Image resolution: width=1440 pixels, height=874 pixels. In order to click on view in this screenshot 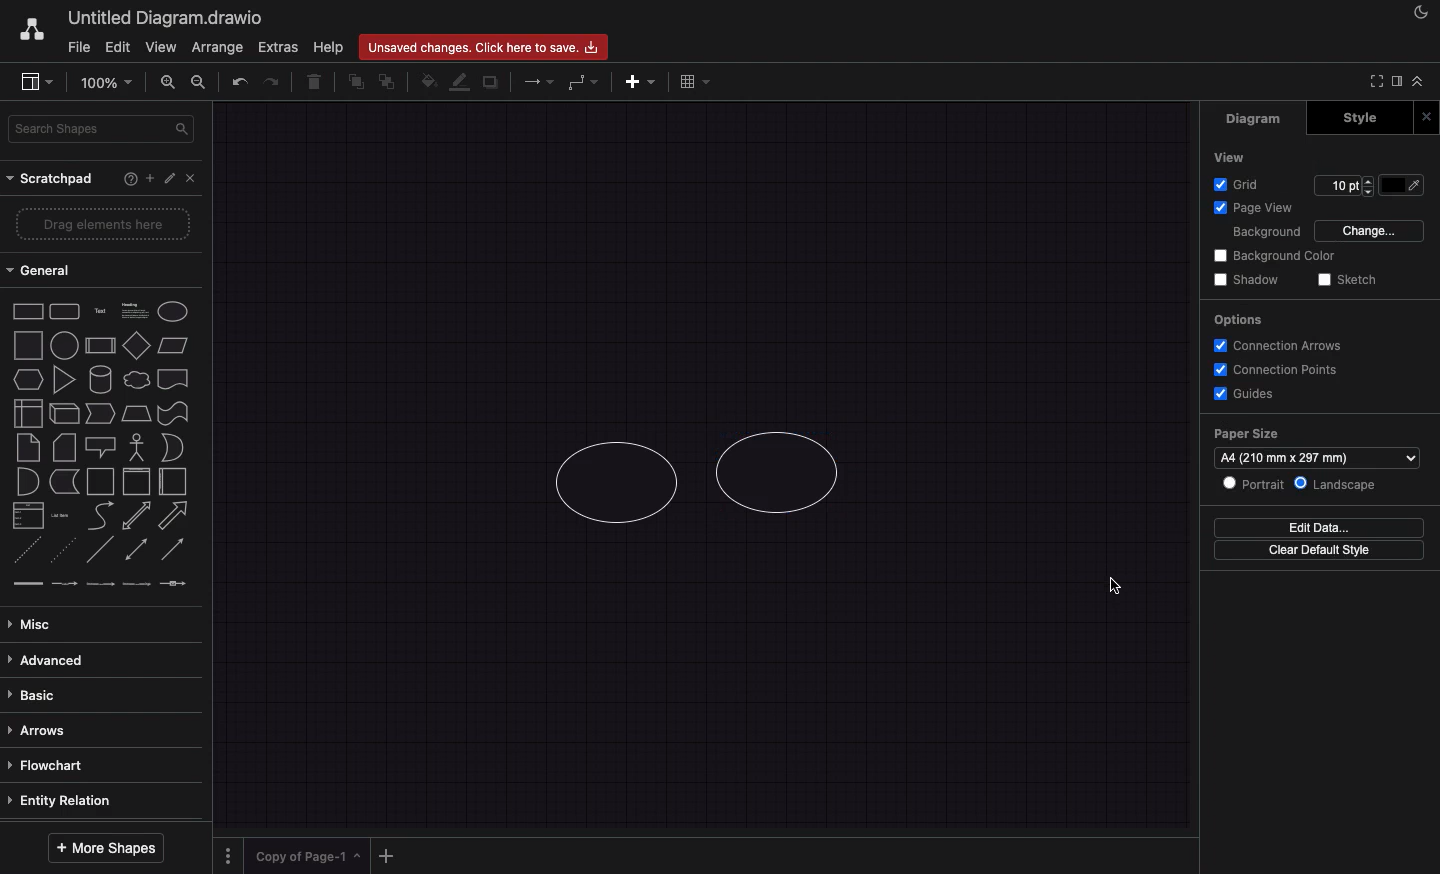, I will do `click(33, 80)`.